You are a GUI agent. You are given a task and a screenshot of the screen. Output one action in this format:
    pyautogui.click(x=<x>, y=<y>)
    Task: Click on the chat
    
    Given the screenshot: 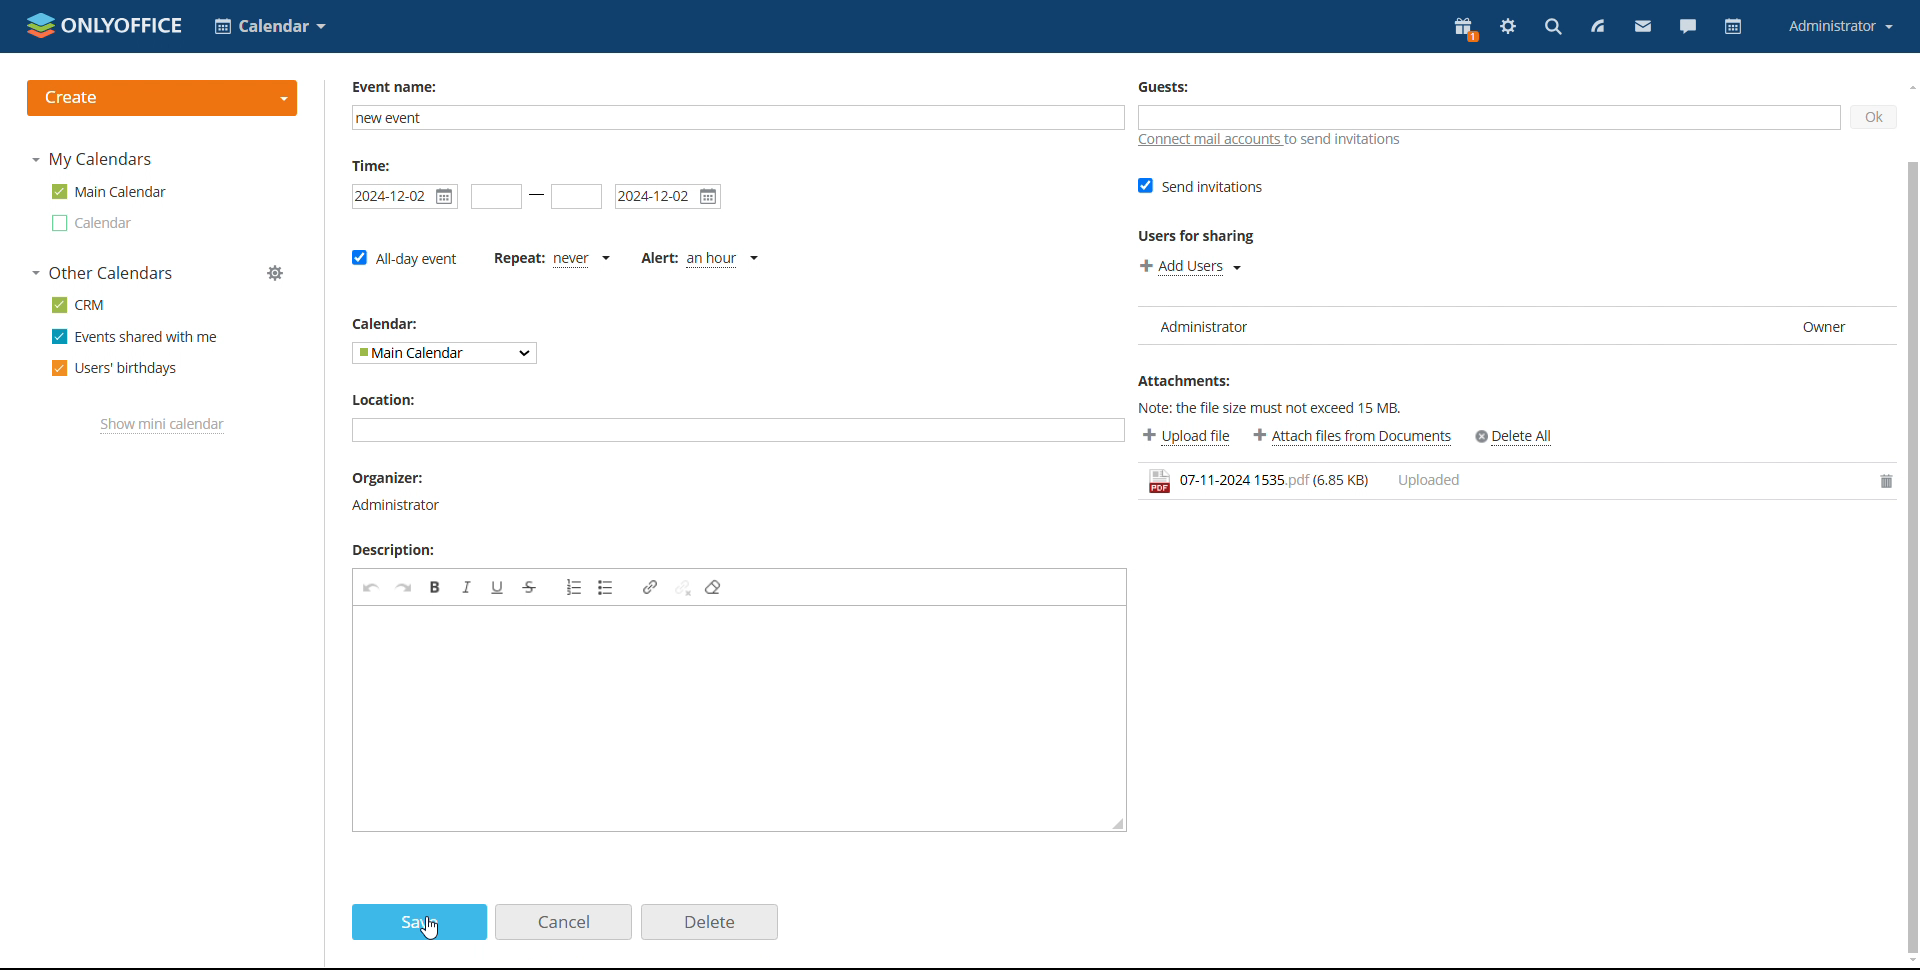 What is the action you would take?
    pyautogui.click(x=1689, y=28)
    